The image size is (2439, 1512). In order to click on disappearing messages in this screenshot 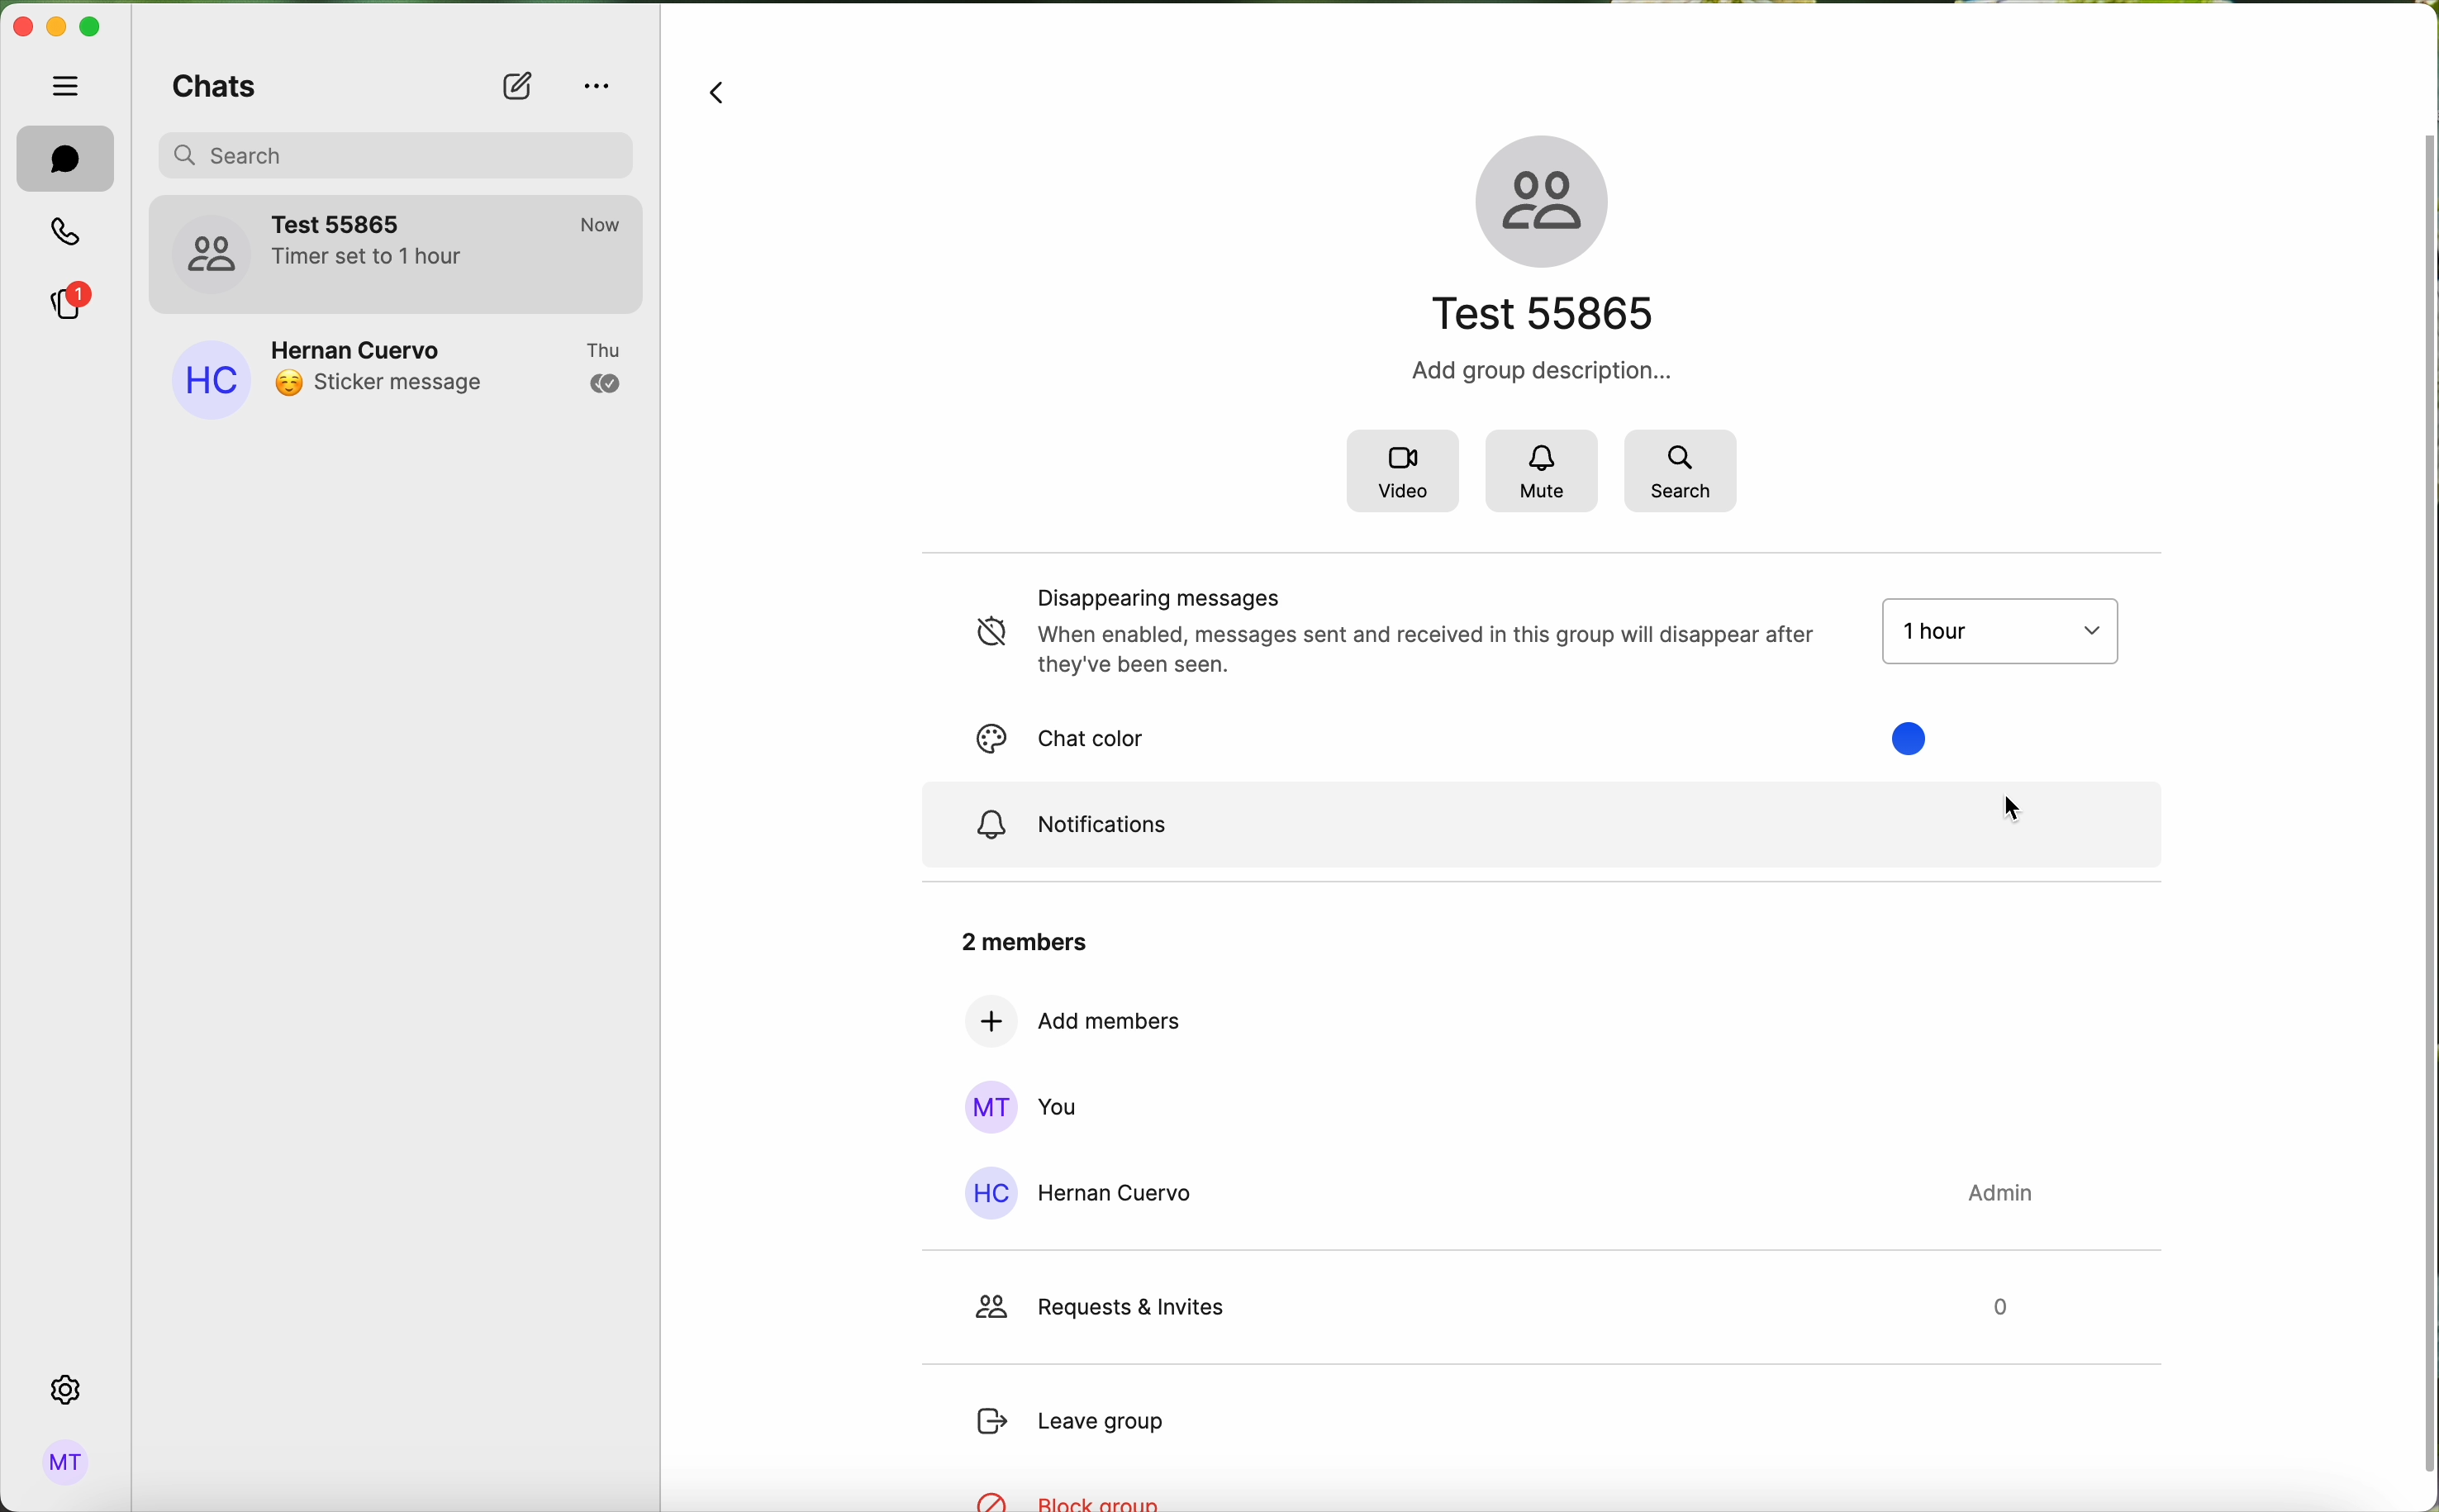, I will do `click(1376, 634)`.